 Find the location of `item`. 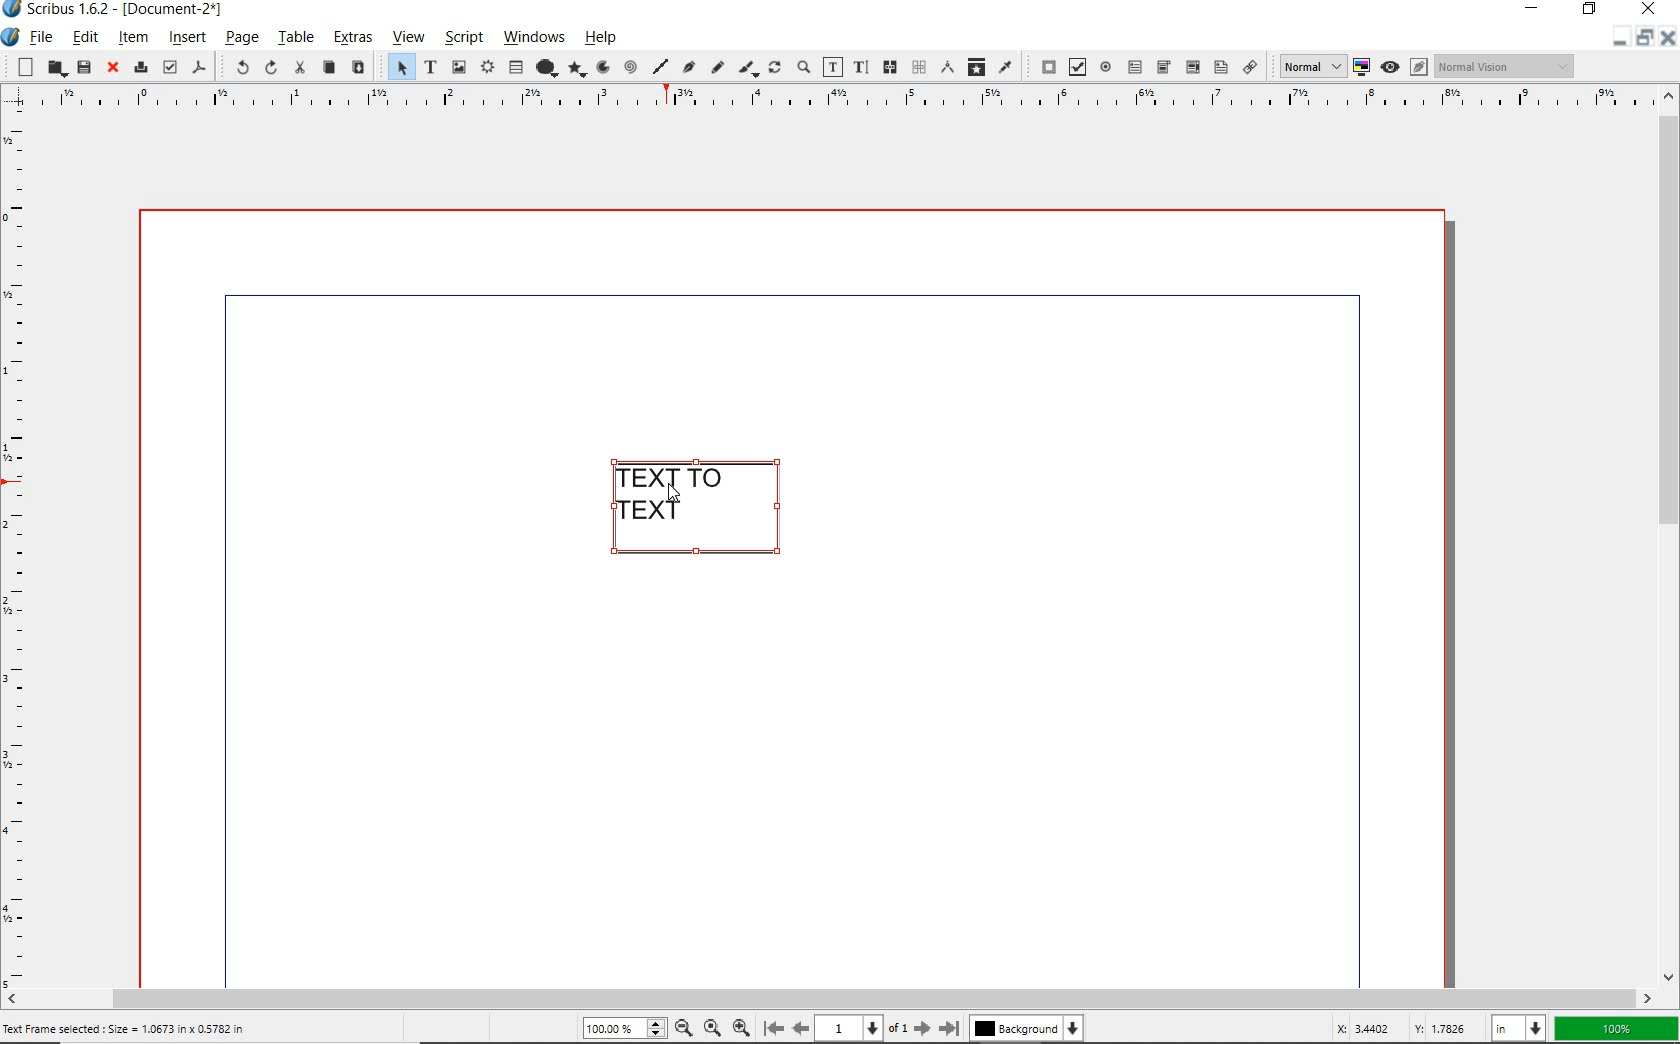

item is located at coordinates (131, 38).